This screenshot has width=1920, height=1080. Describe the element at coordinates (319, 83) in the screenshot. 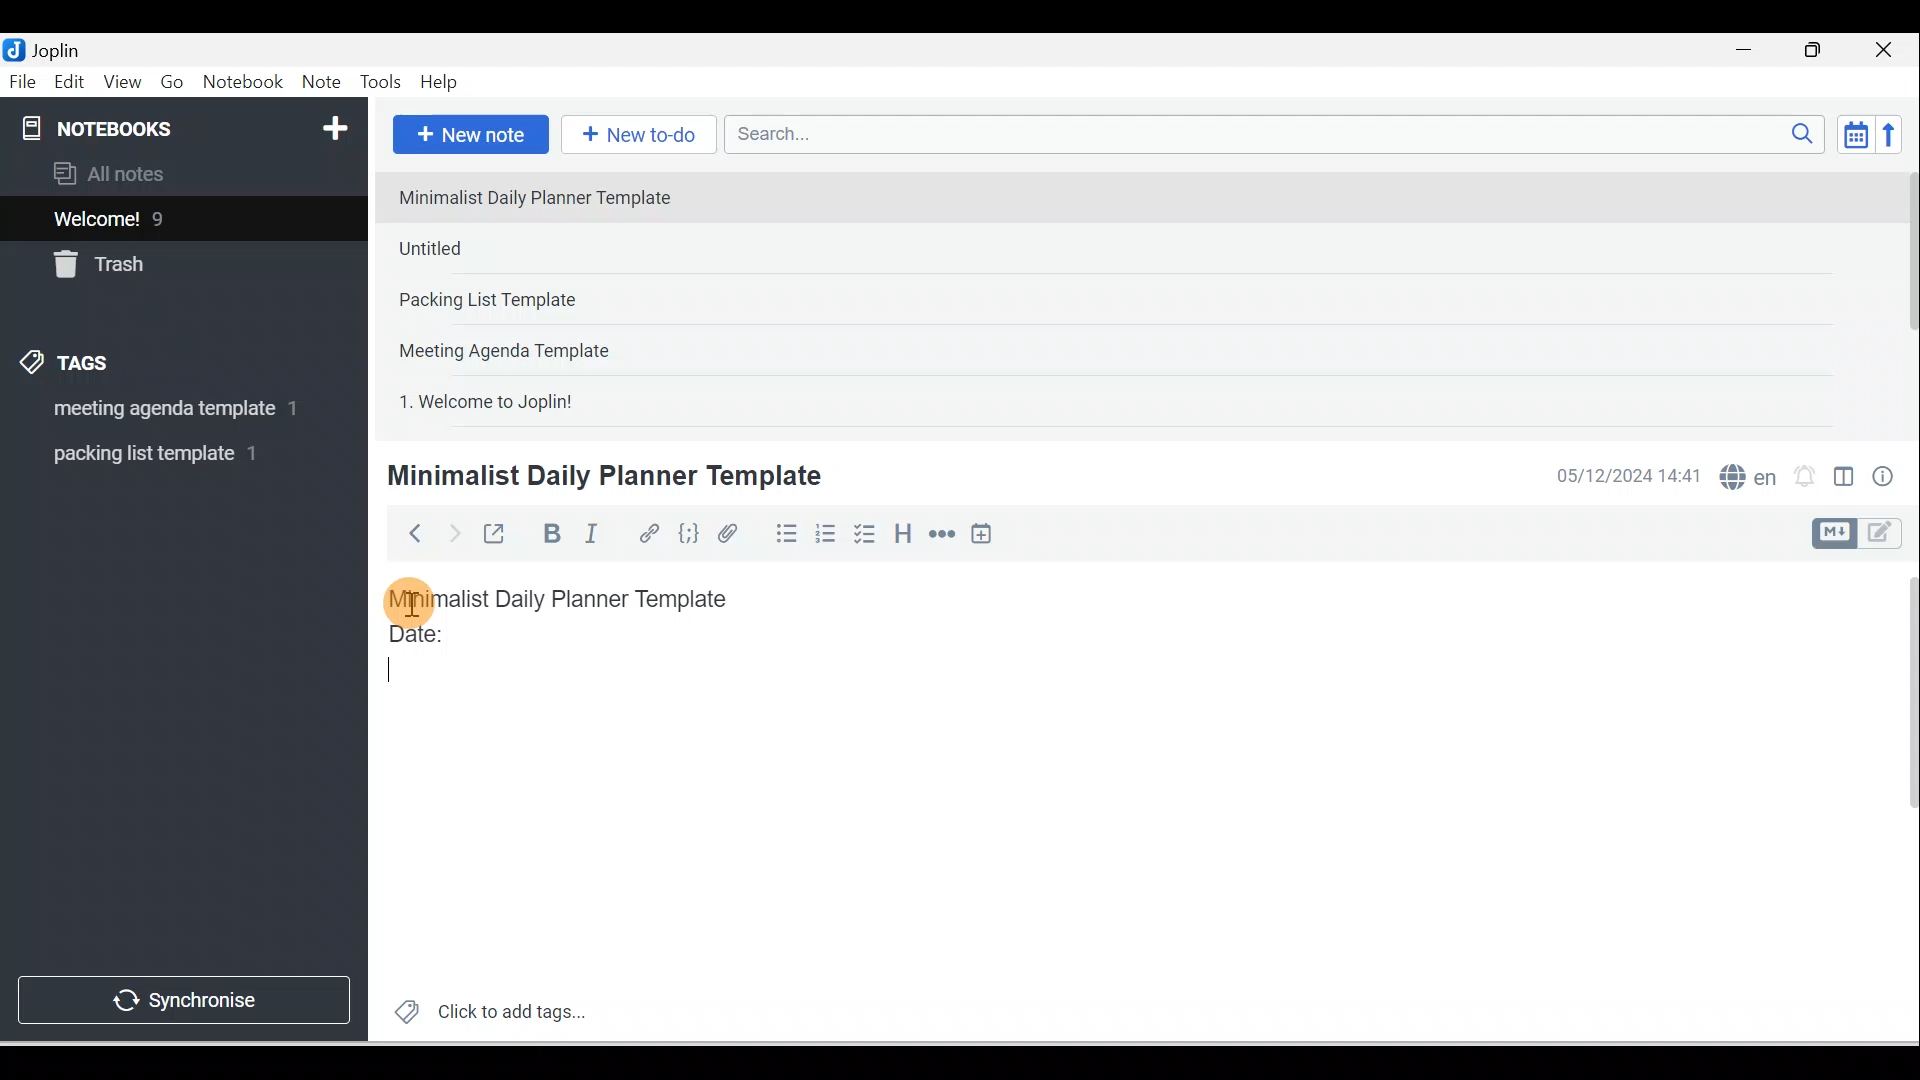

I see `Note` at that location.